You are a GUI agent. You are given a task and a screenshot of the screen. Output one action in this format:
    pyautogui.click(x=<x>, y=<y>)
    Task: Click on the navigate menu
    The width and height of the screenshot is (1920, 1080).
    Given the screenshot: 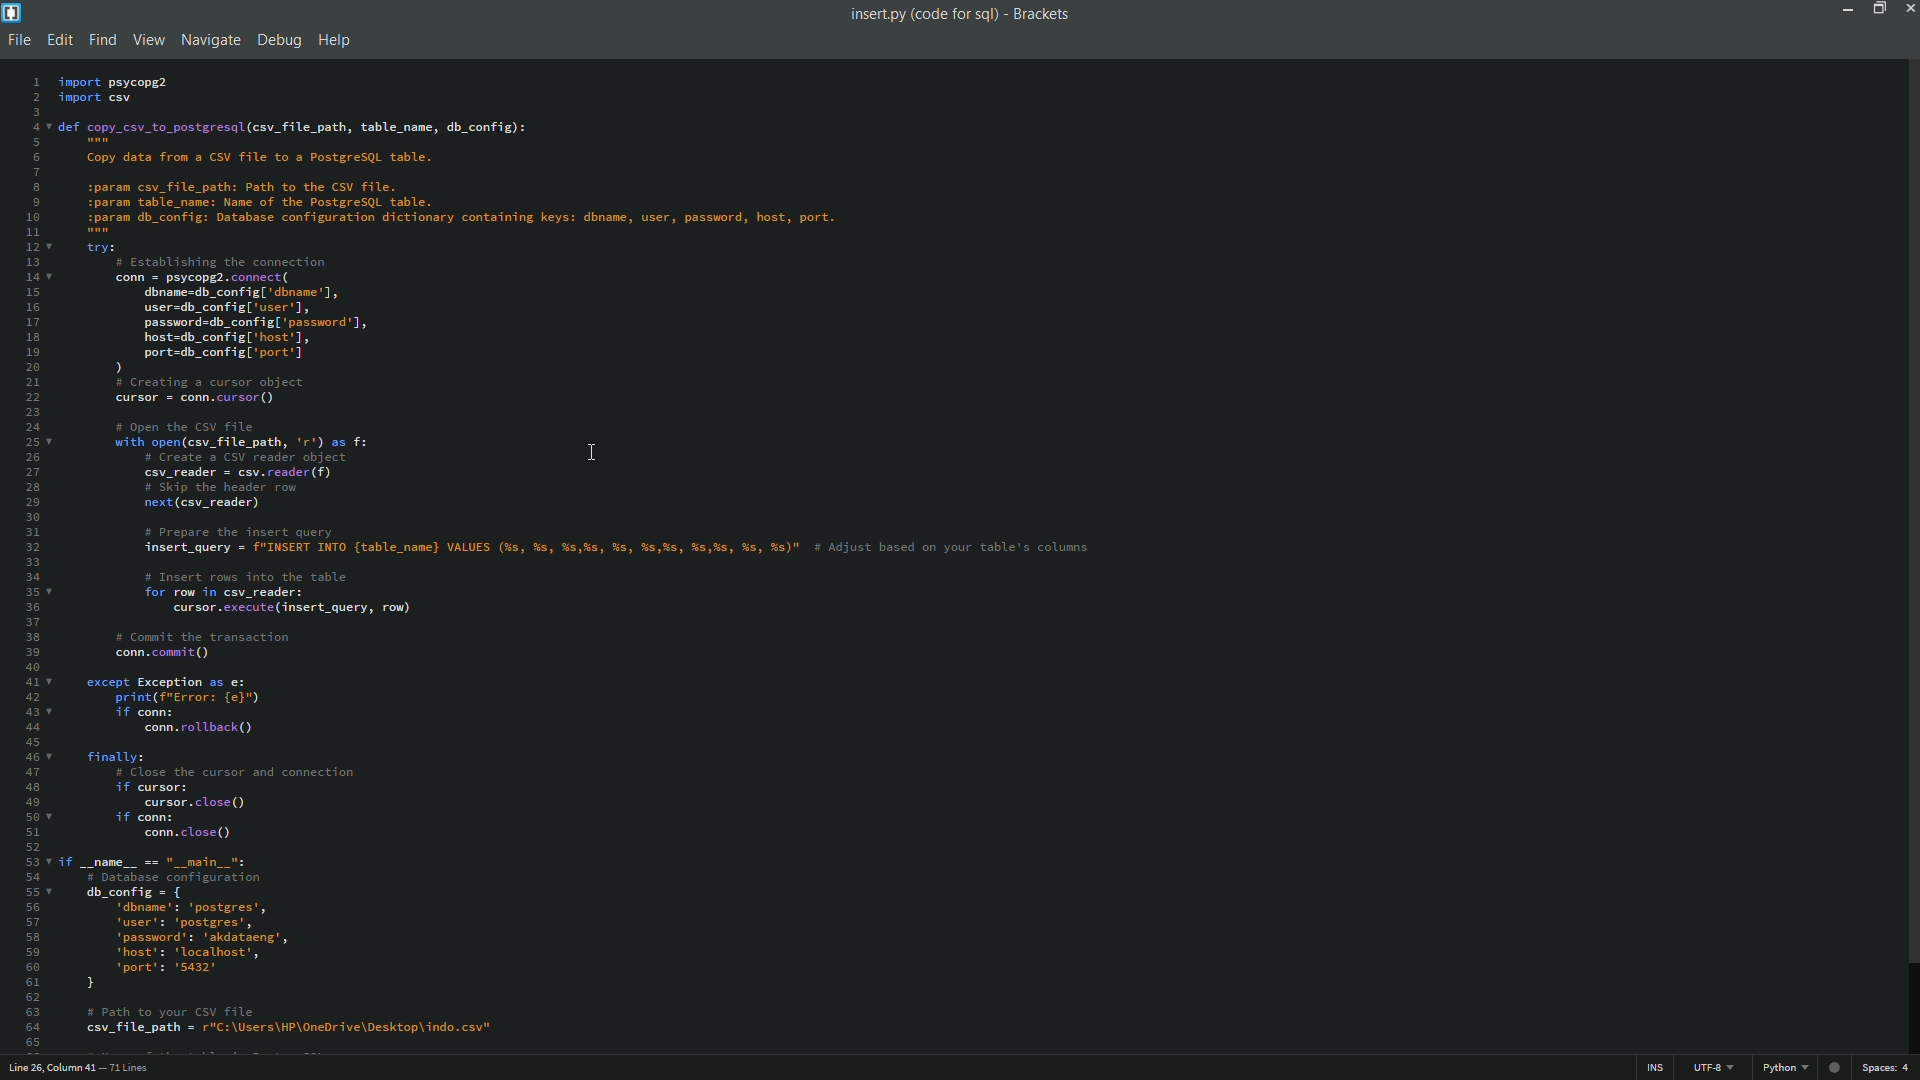 What is the action you would take?
    pyautogui.click(x=210, y=40)
    